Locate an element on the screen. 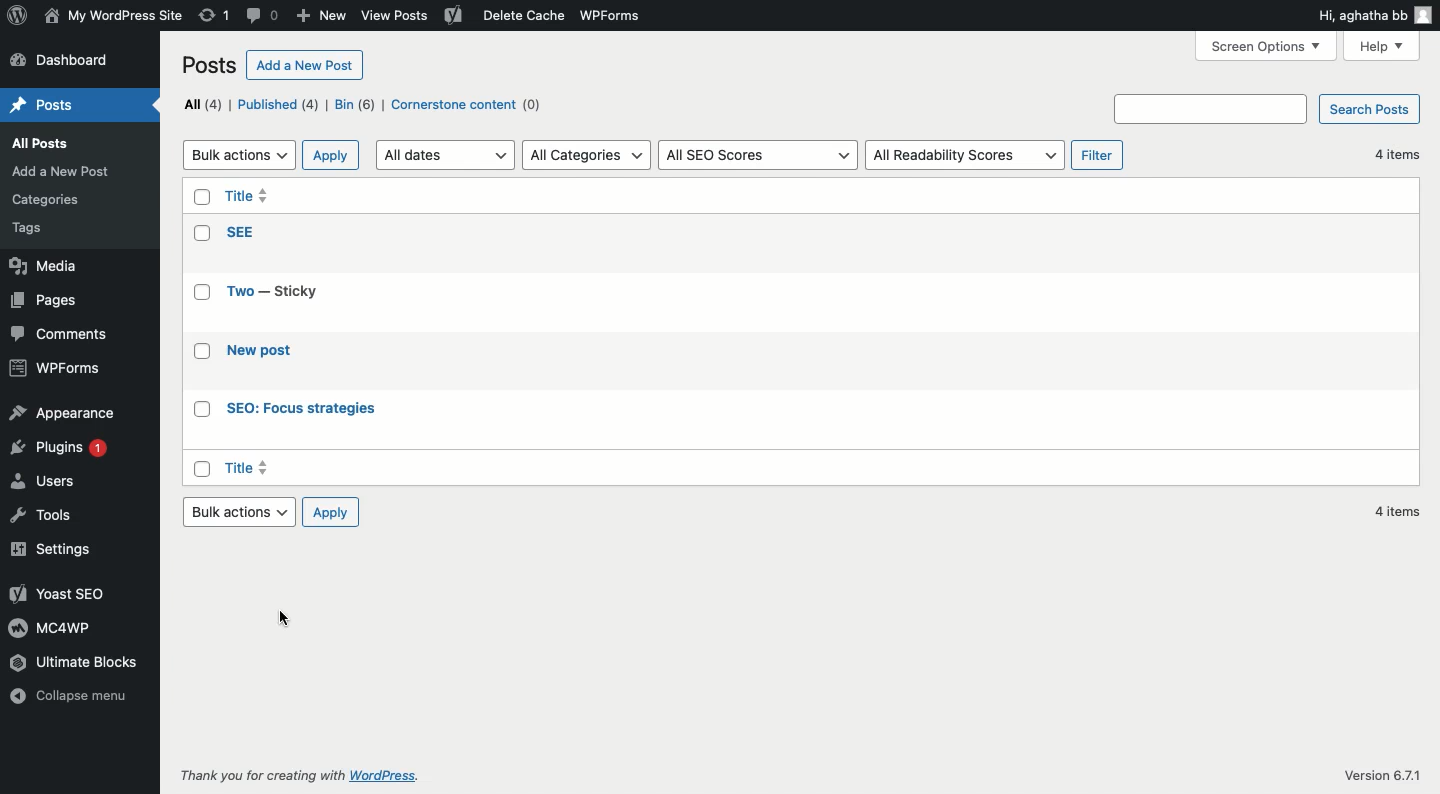 Image resolution: width=1440 pixels, height=794 pixels. 4items is located at coordinates (1400, 511).